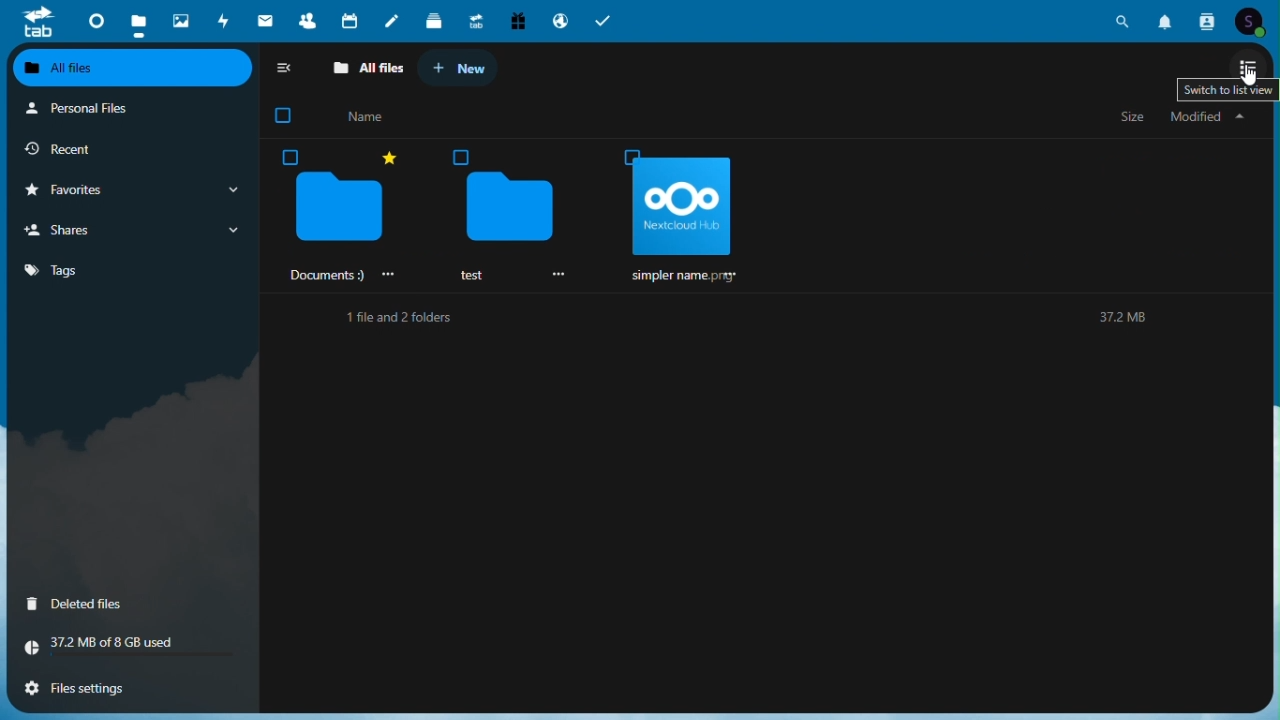 The height and width of the screenshot is (720, 1280). I want to click on Activity, so click(223, 20).